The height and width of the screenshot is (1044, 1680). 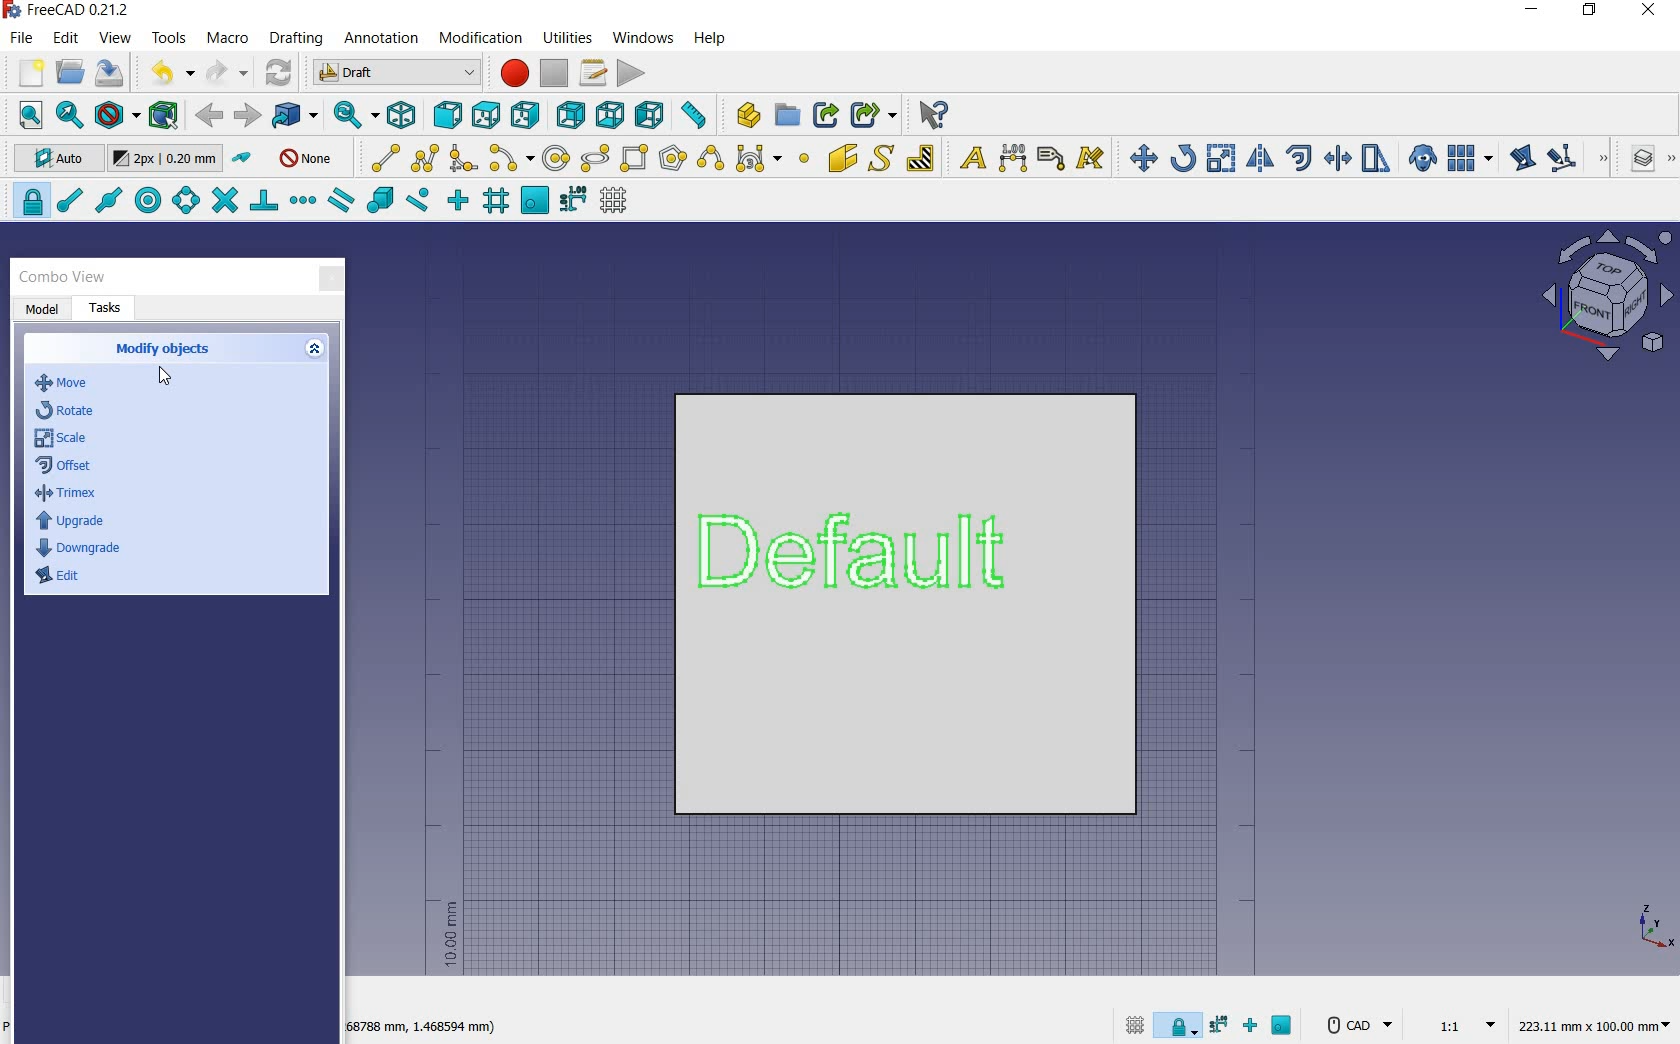 What do you see at coordinates (932, 115) in the screenshot?
I see `what's this?` at bounding box center [932, 115].